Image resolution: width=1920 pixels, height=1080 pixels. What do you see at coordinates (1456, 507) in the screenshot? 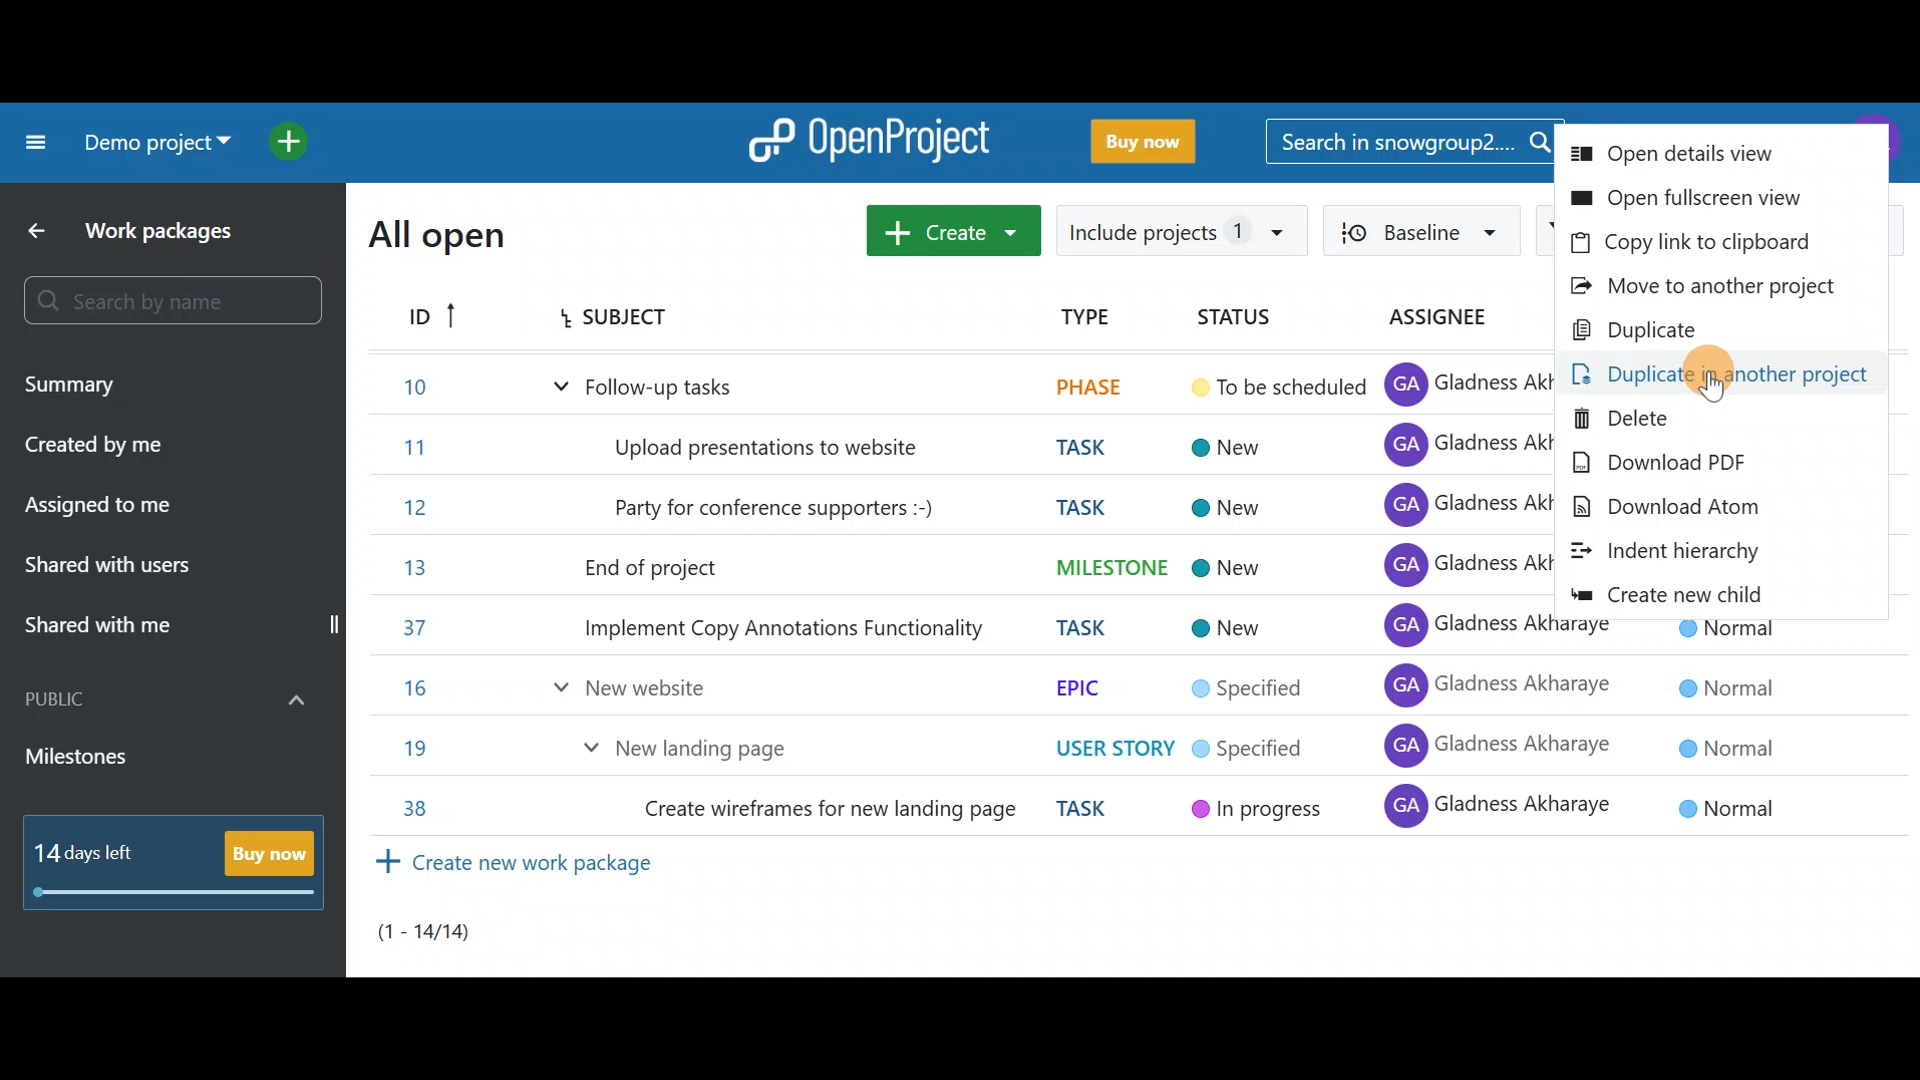
I see `GA Gladness Akharaye` at bounding box center [1456, 507].